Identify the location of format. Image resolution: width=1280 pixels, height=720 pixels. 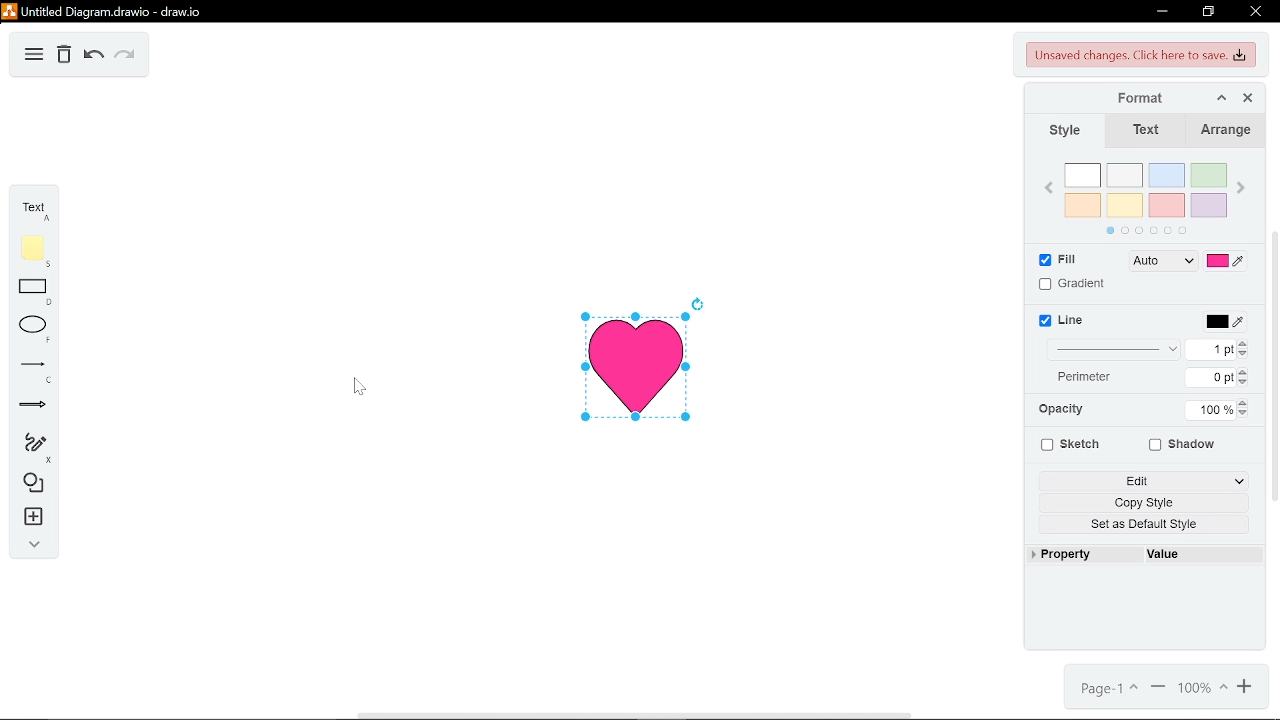
(1130, 98).